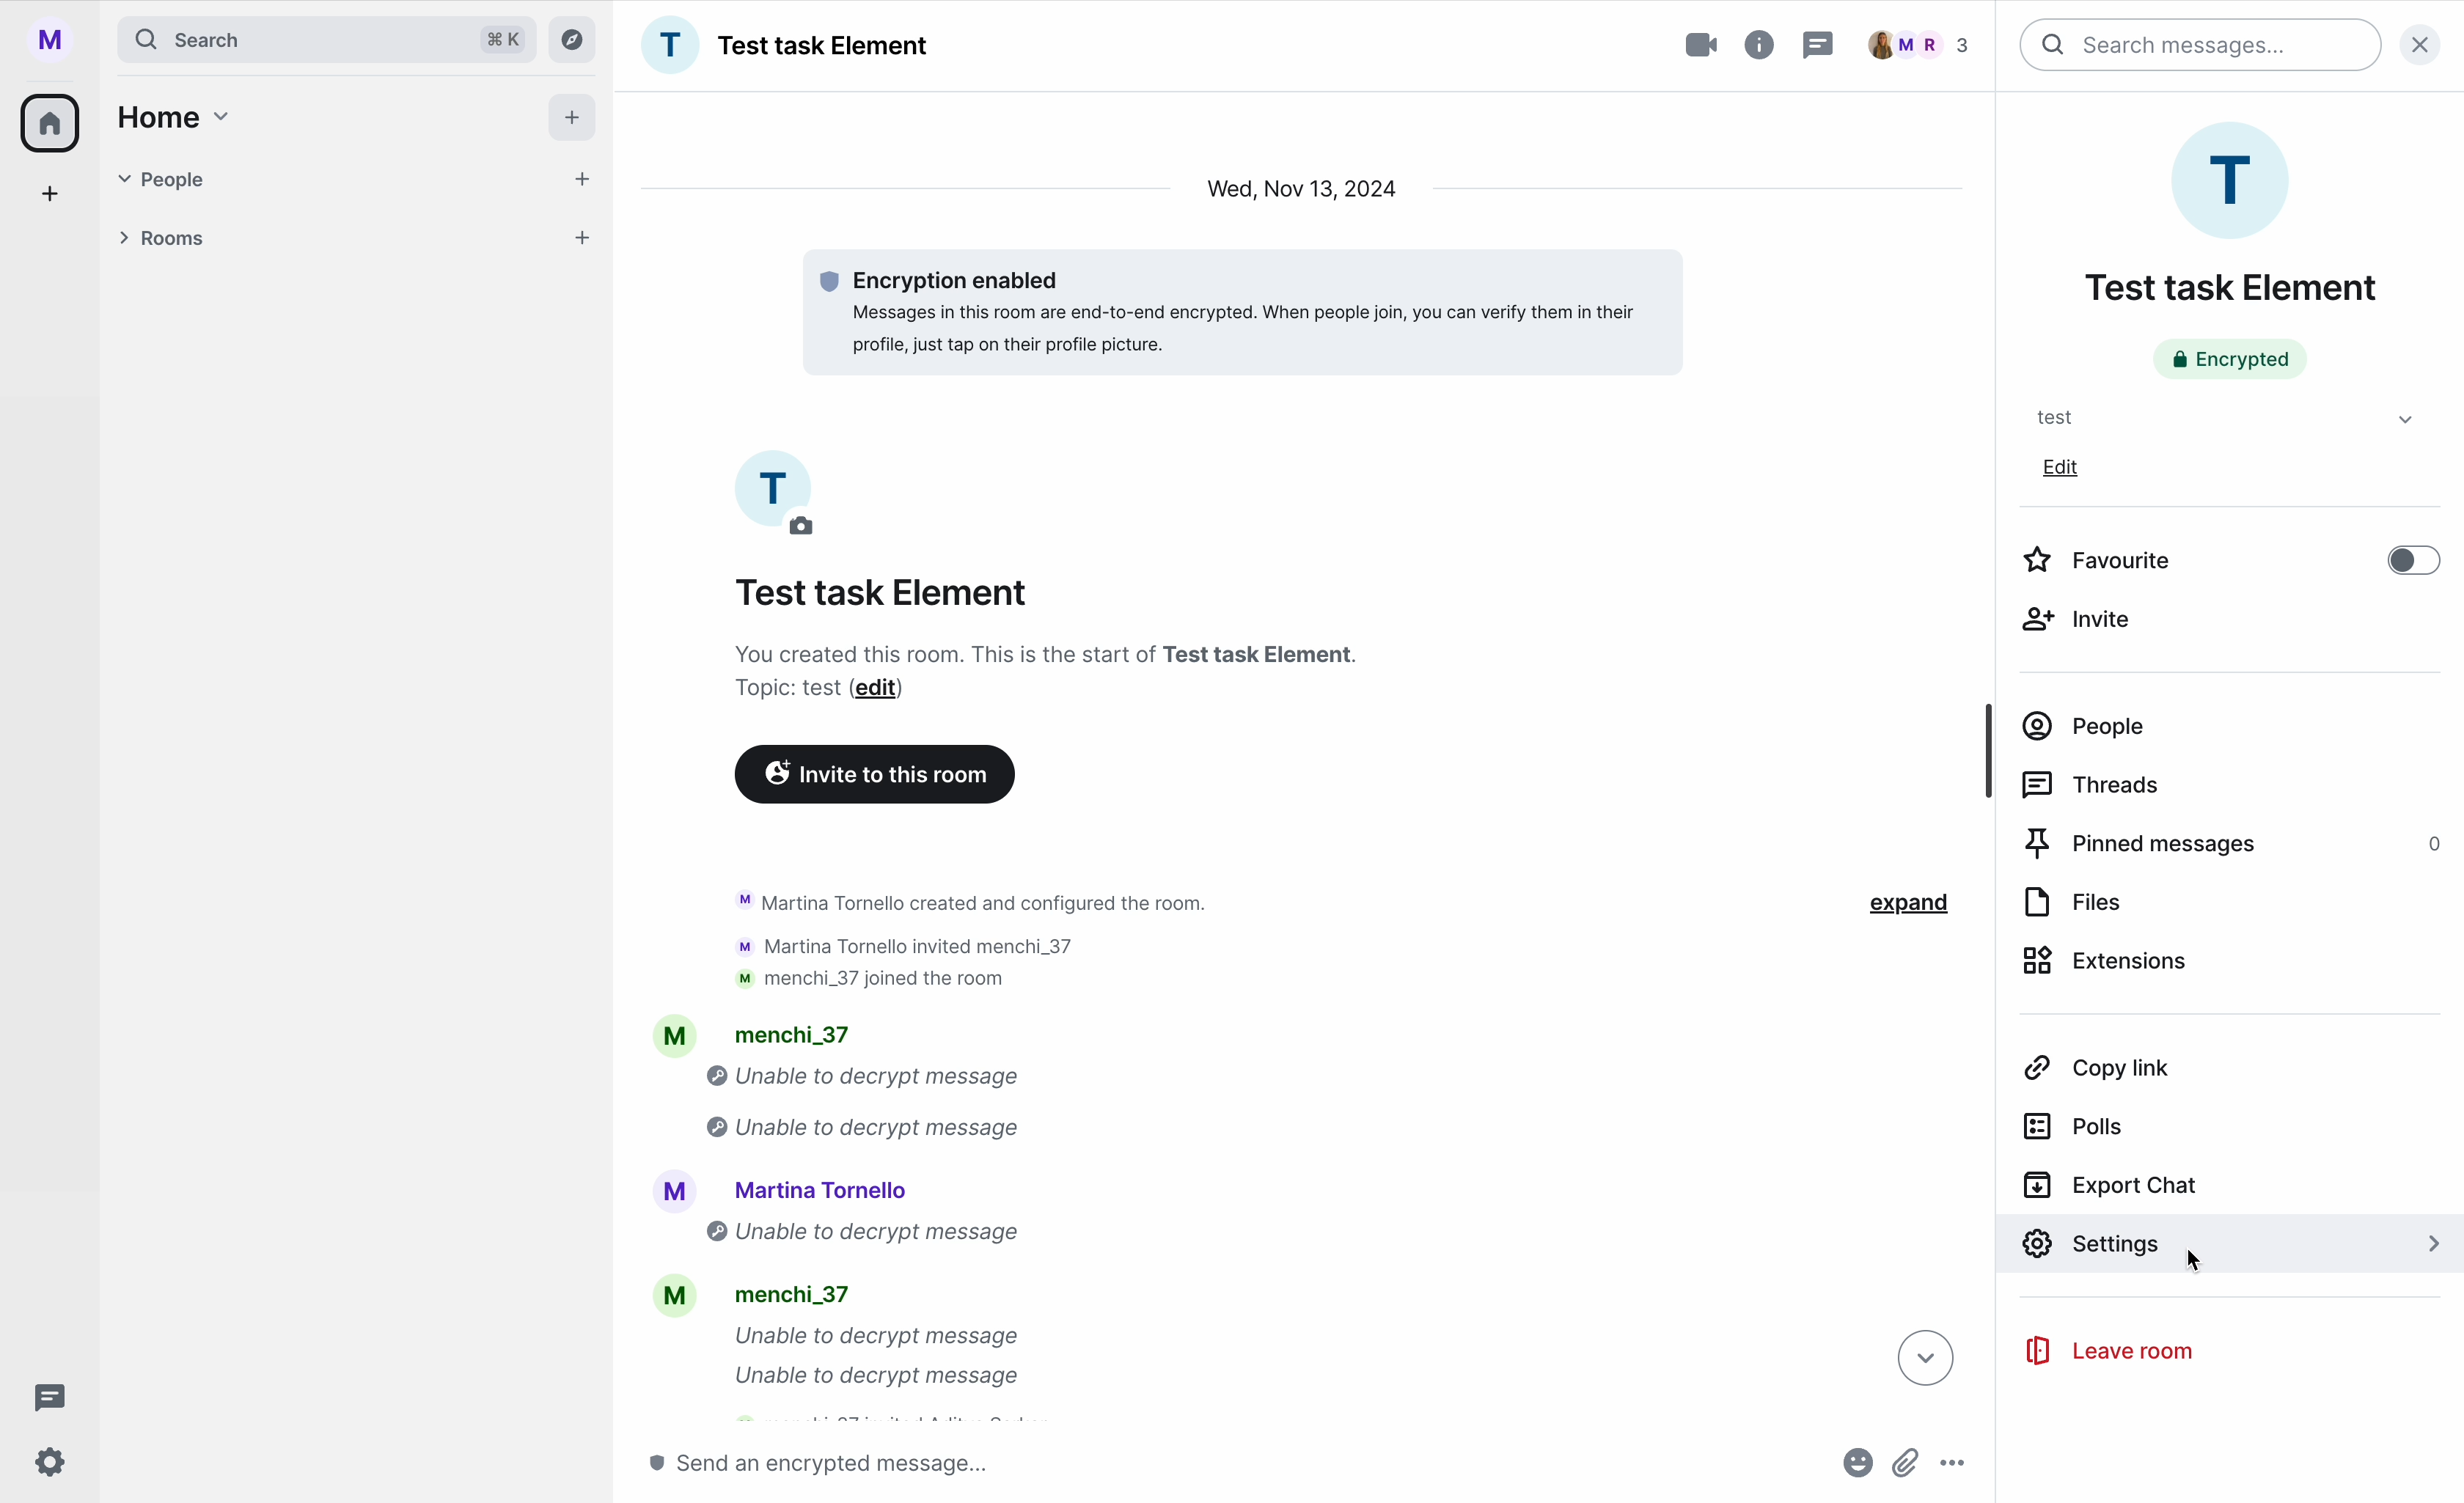  What do you see at coordinates (573, 41) in the screenshot?
I see `explore` at bounding box center [573, 41].